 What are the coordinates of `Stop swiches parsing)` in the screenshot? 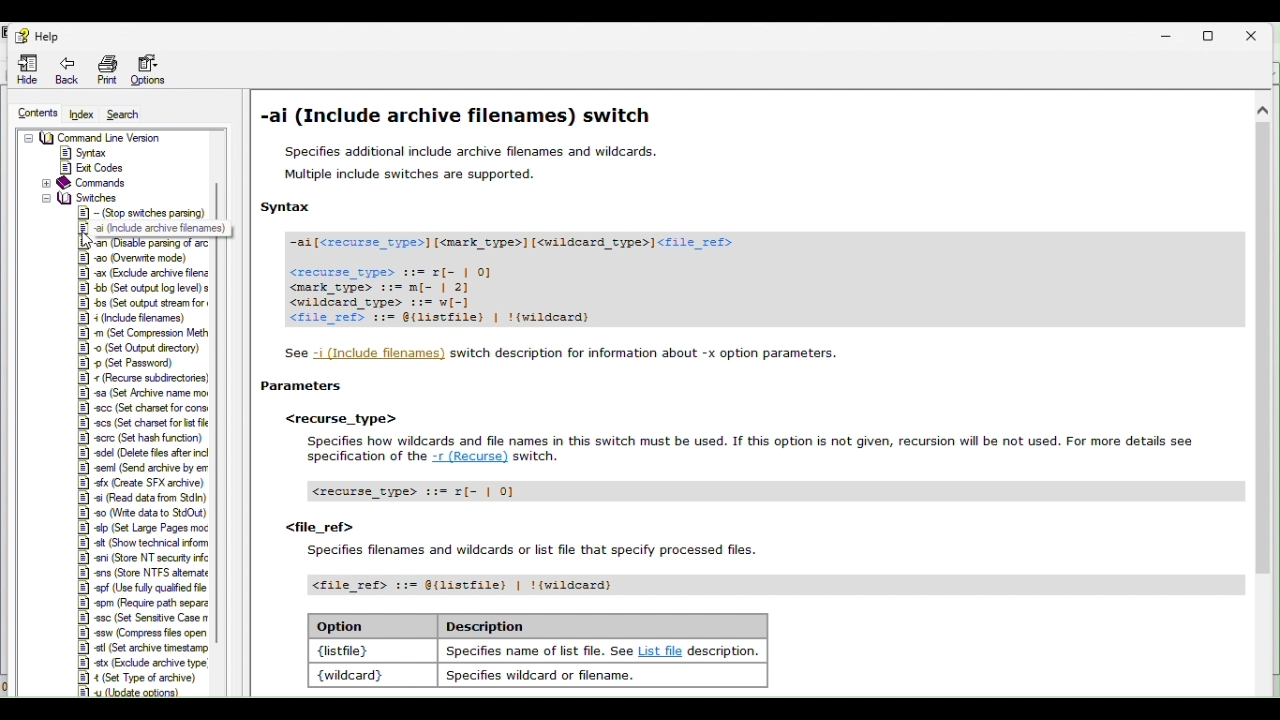 It's located at (144, 213).